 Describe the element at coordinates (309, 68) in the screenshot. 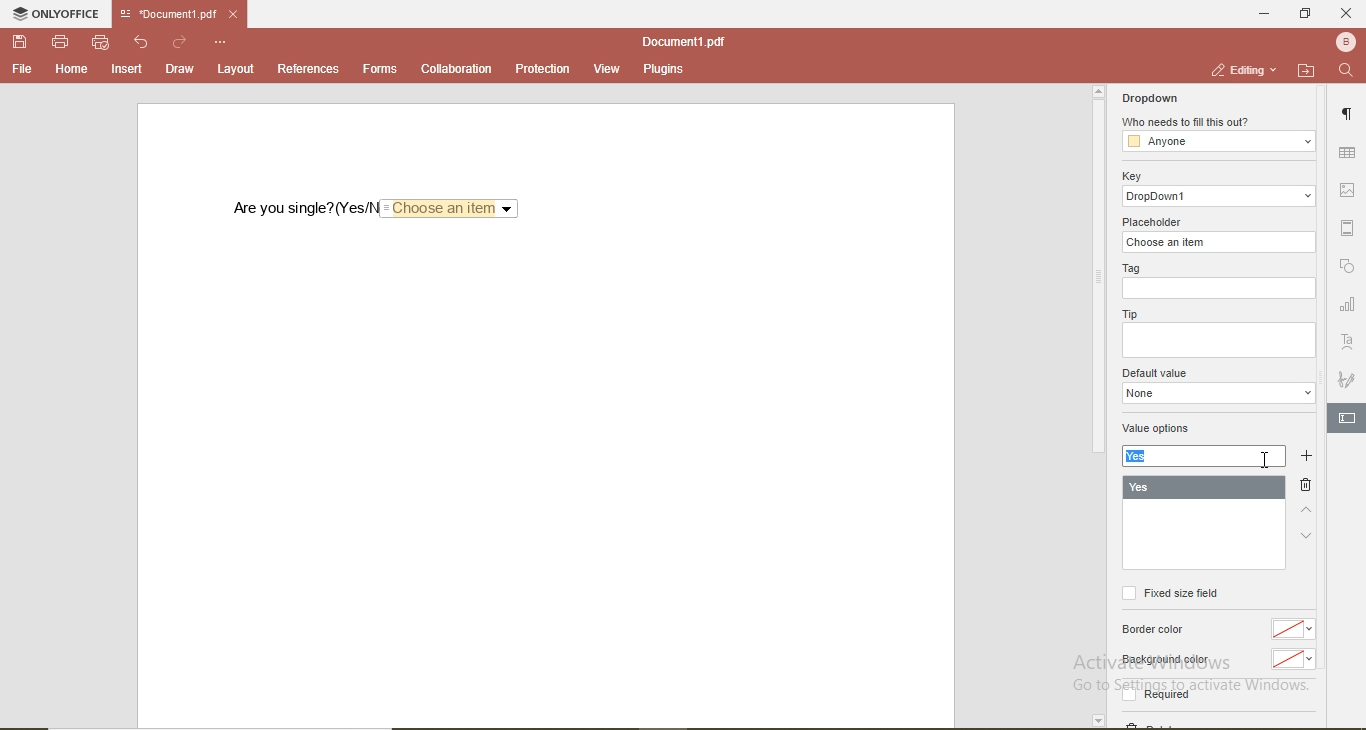

I see `references` at that location.